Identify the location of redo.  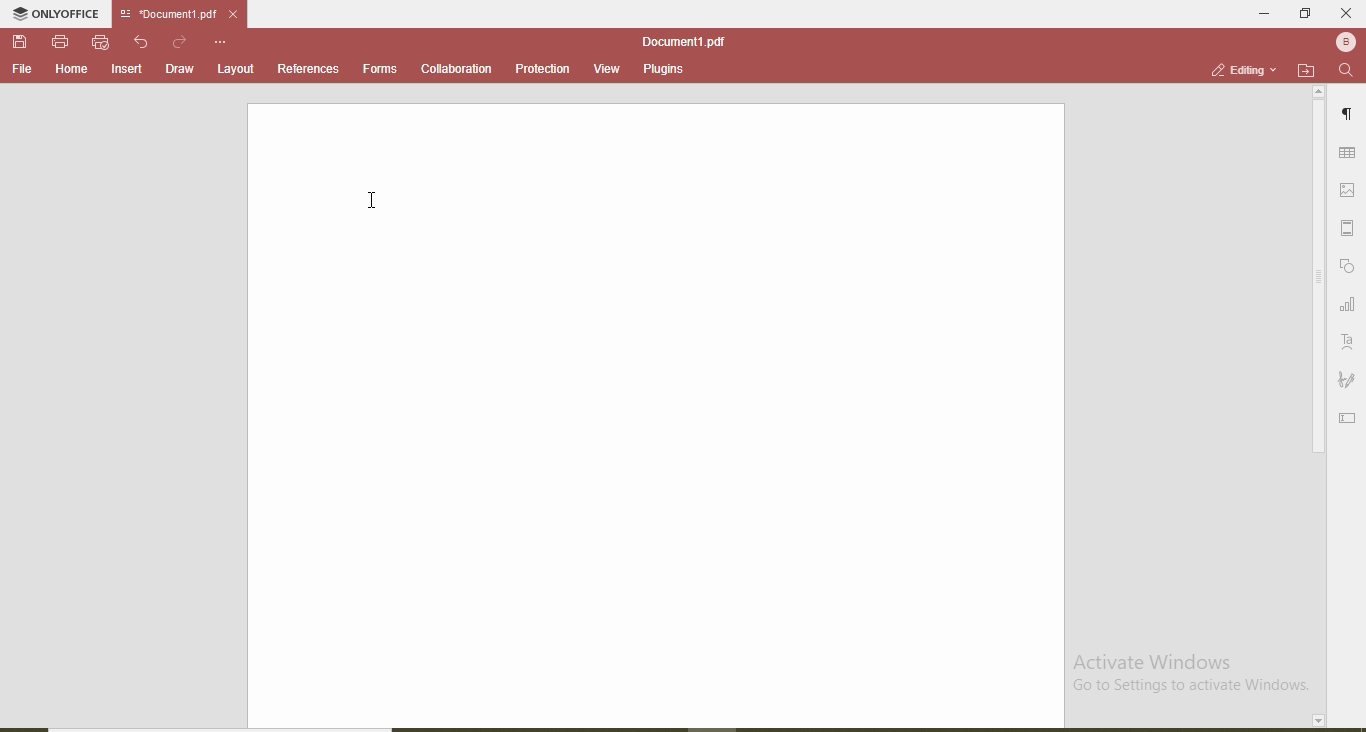
(181, 41).